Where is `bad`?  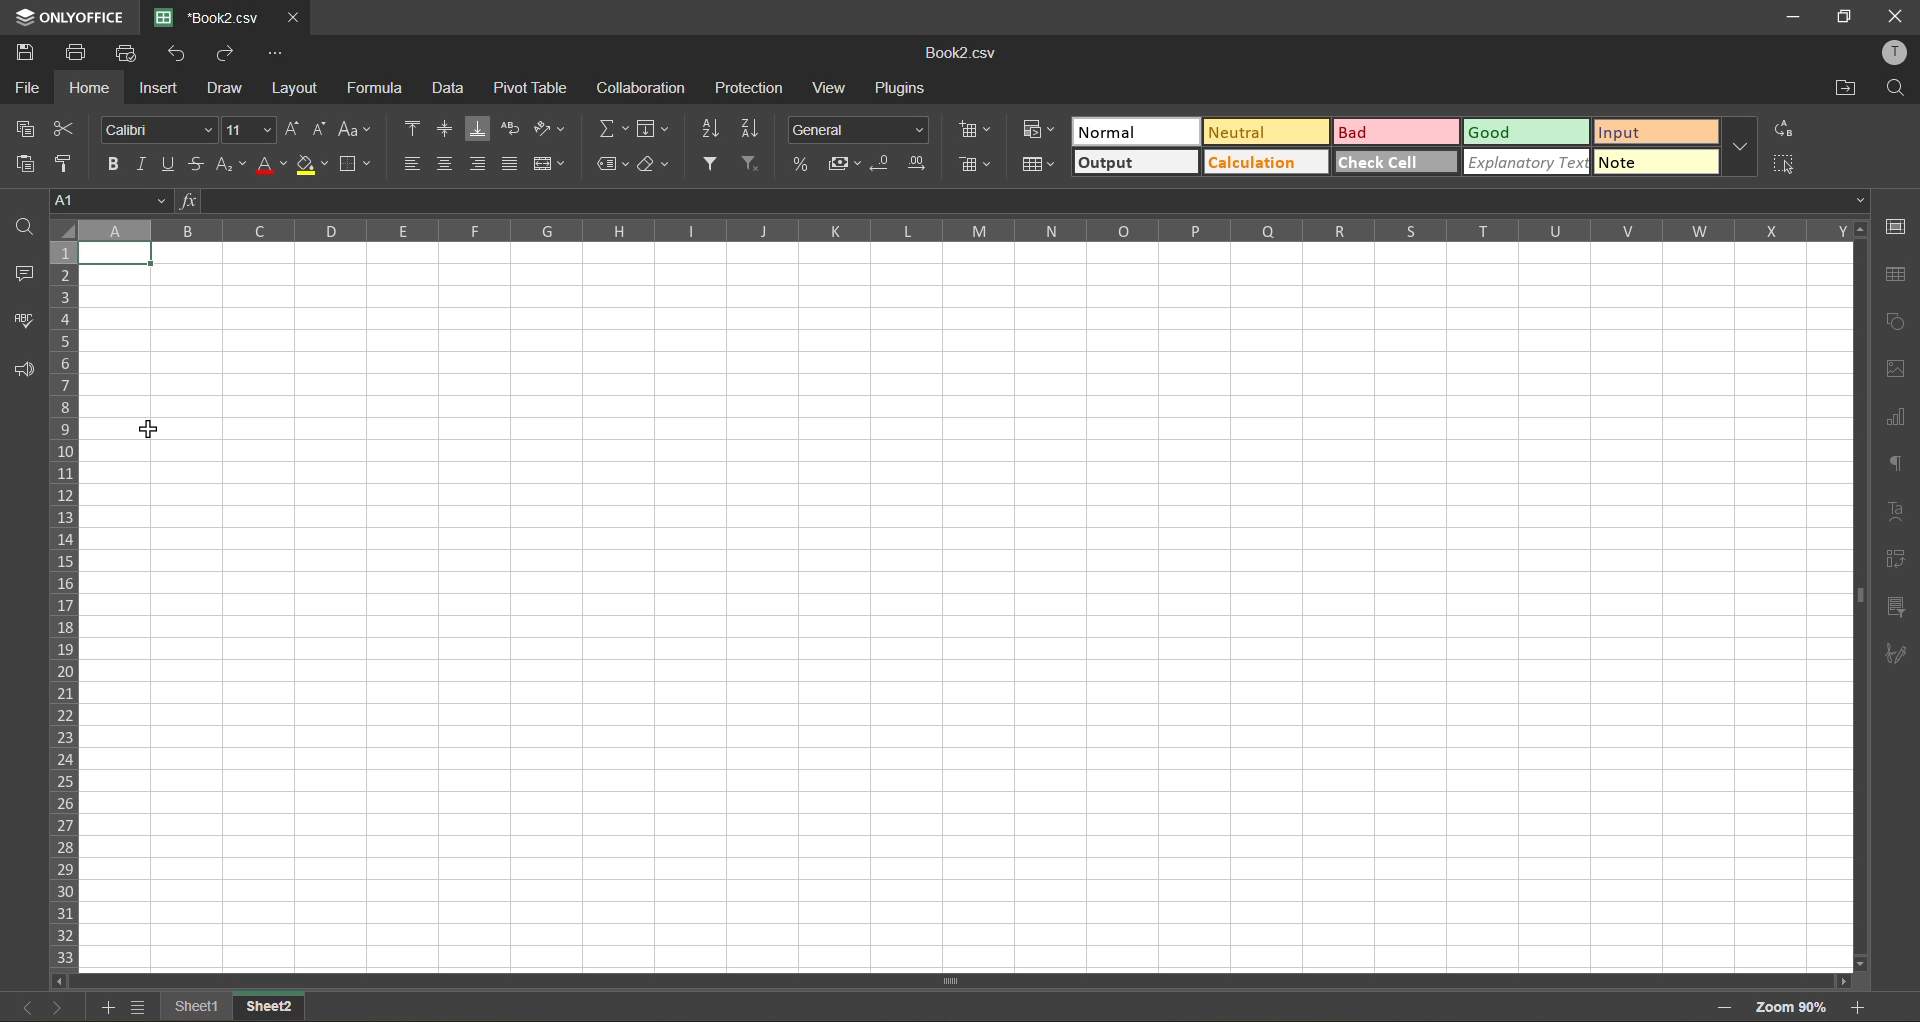 bad is located at coordinates (1400, 131).